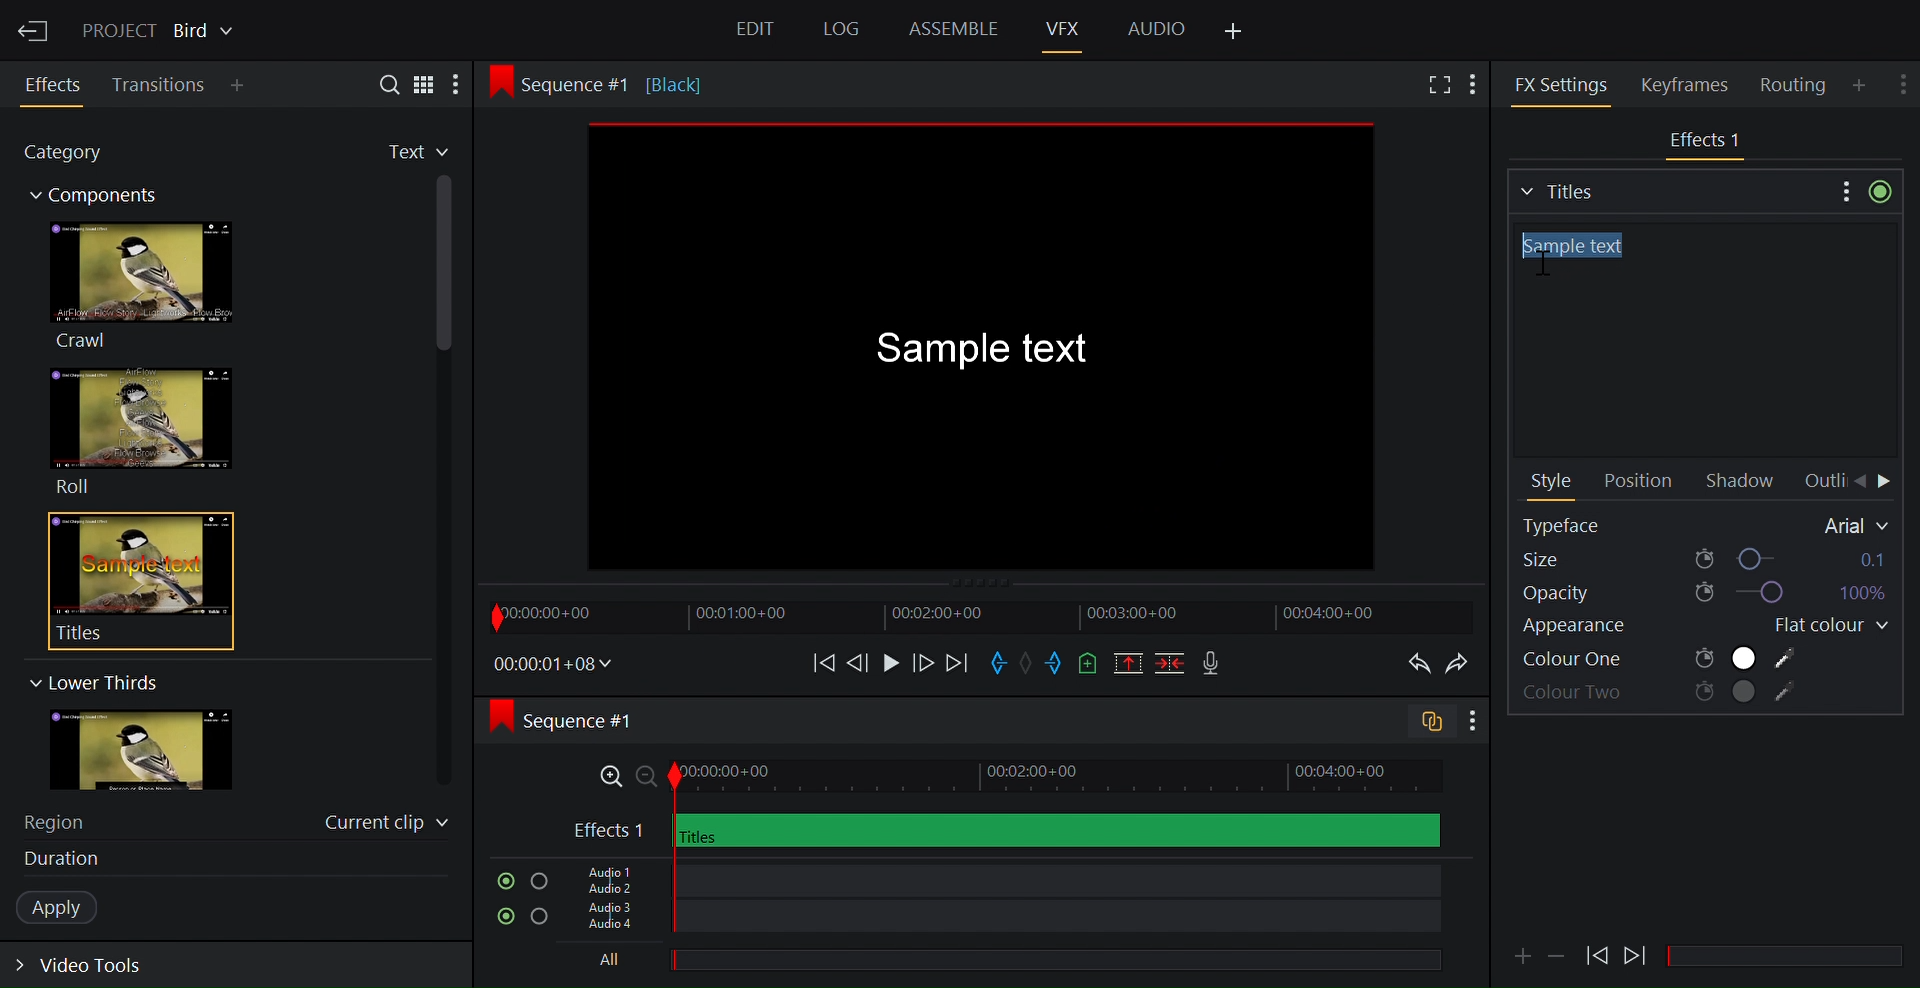 The image size is (1920, 988). I want to click on Move forward, so click(956, 664).